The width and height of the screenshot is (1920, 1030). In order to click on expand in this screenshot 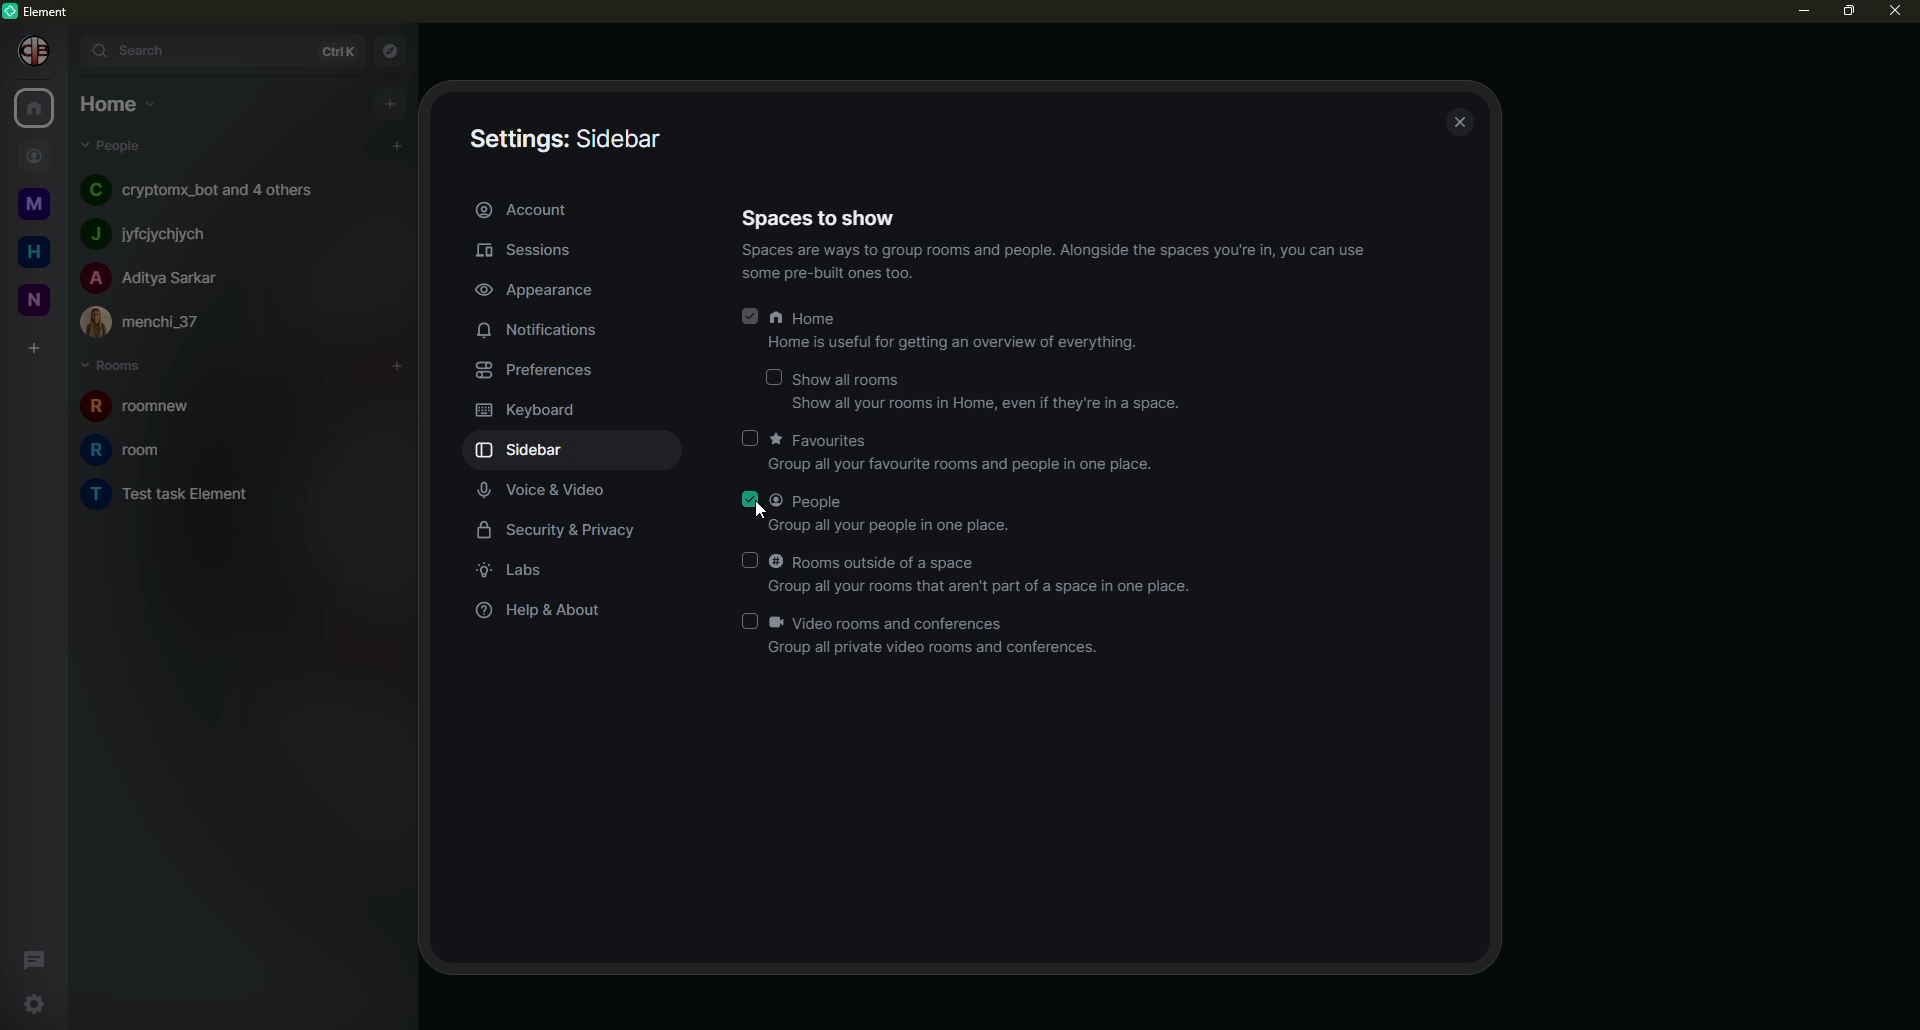, I will do `click(68, 50)`.